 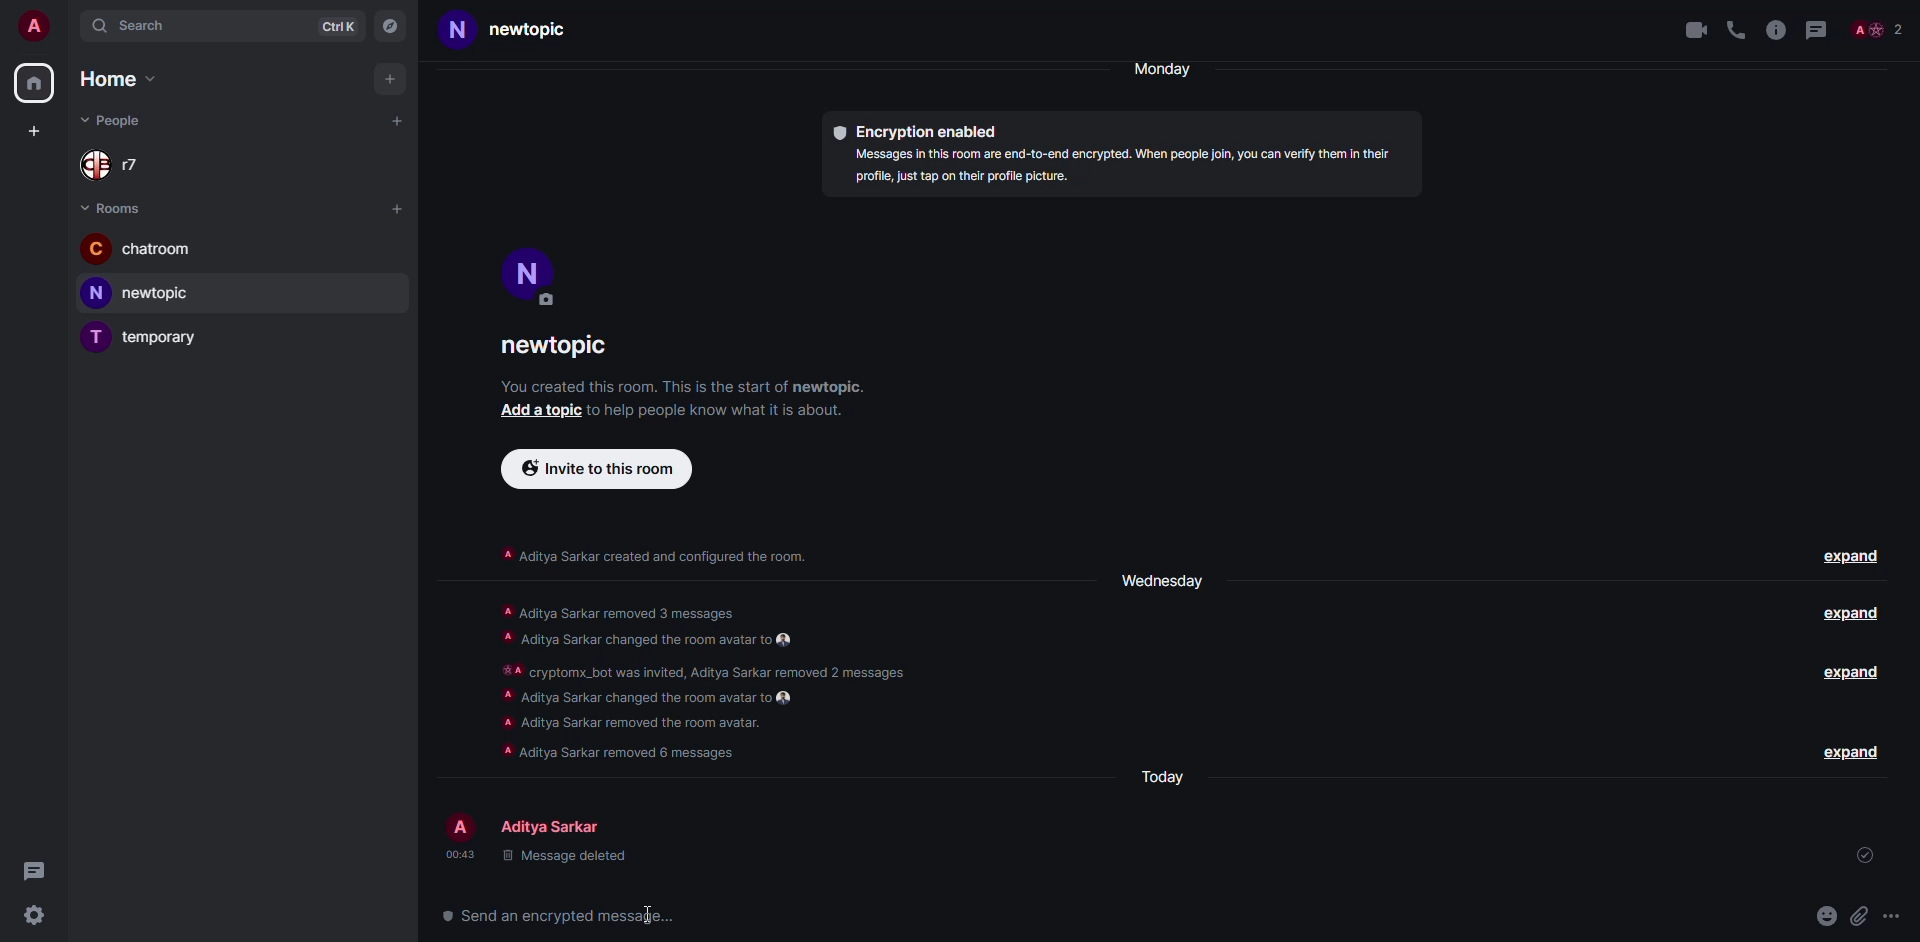 What do you see at coordinates (1855, 615) in the screenshot?
I see `expand` at bounding box center [1855, 615].